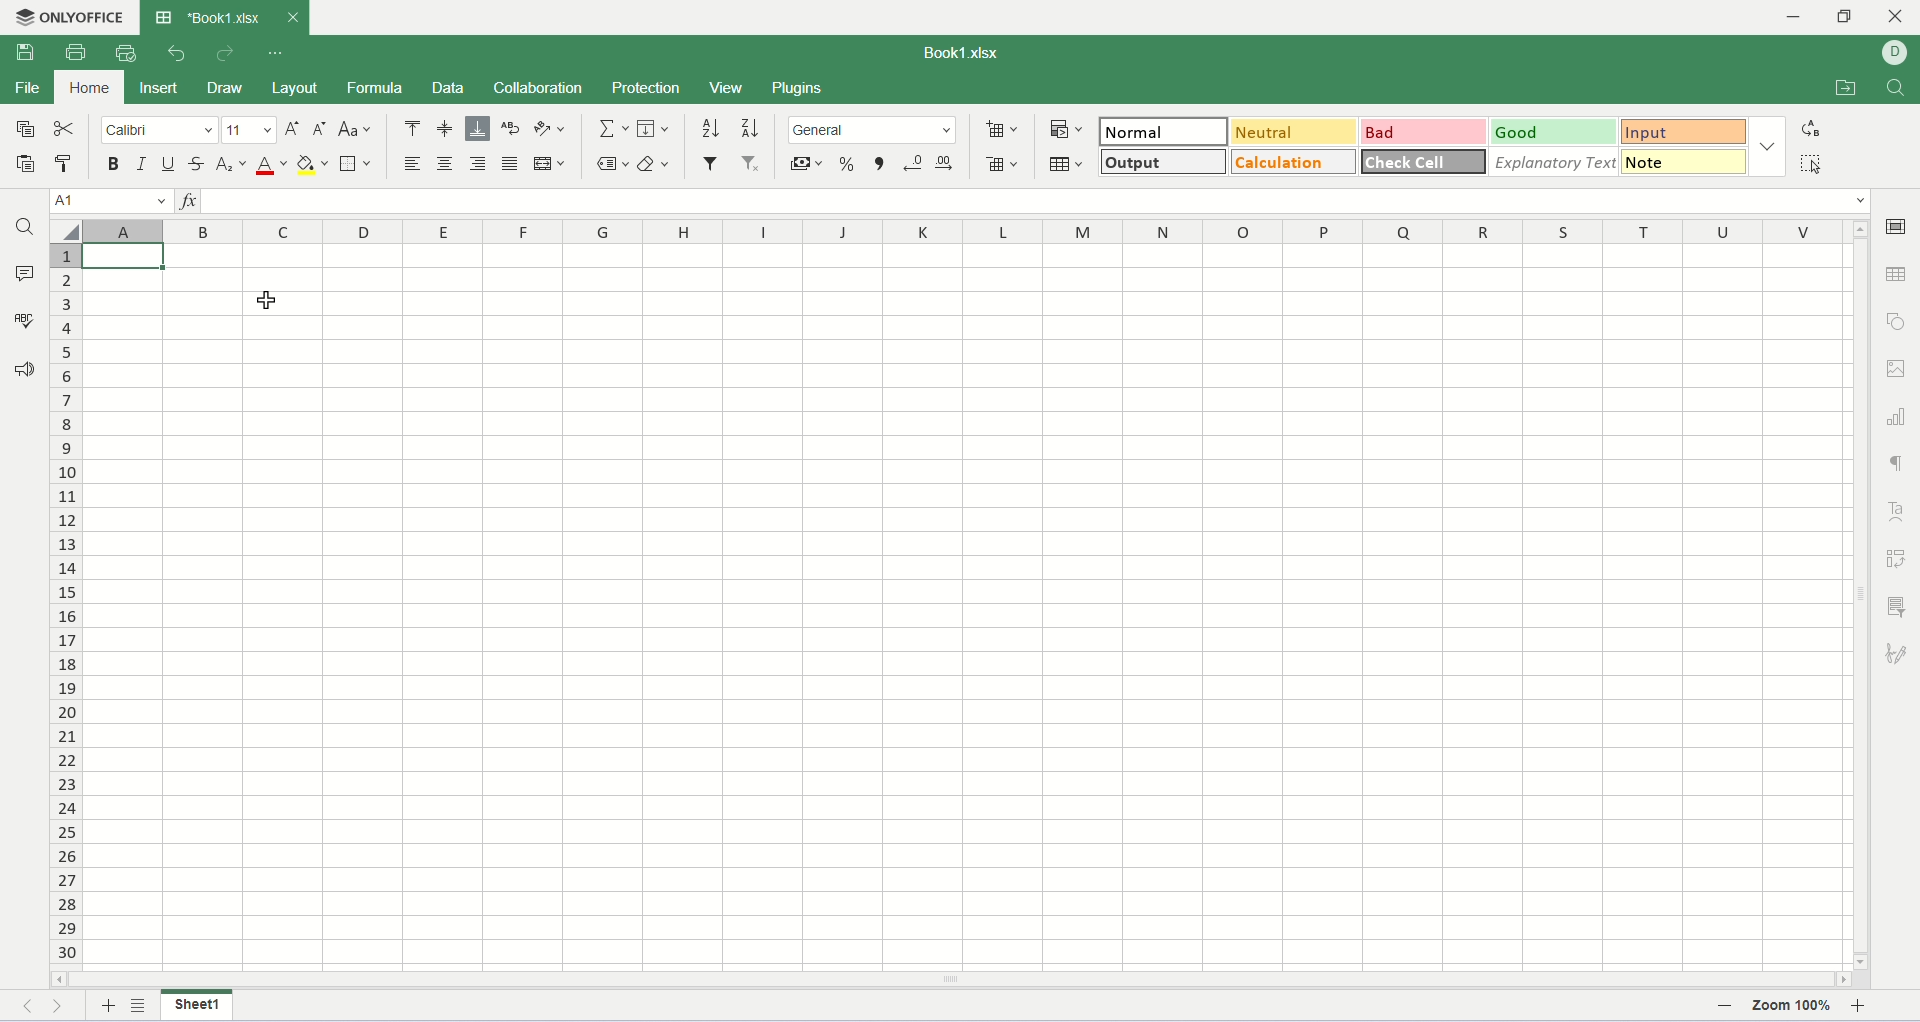  What do you see at coordinates (553, 127) in the screenshot?
I see `orientation` at bounding box center [553, 127].